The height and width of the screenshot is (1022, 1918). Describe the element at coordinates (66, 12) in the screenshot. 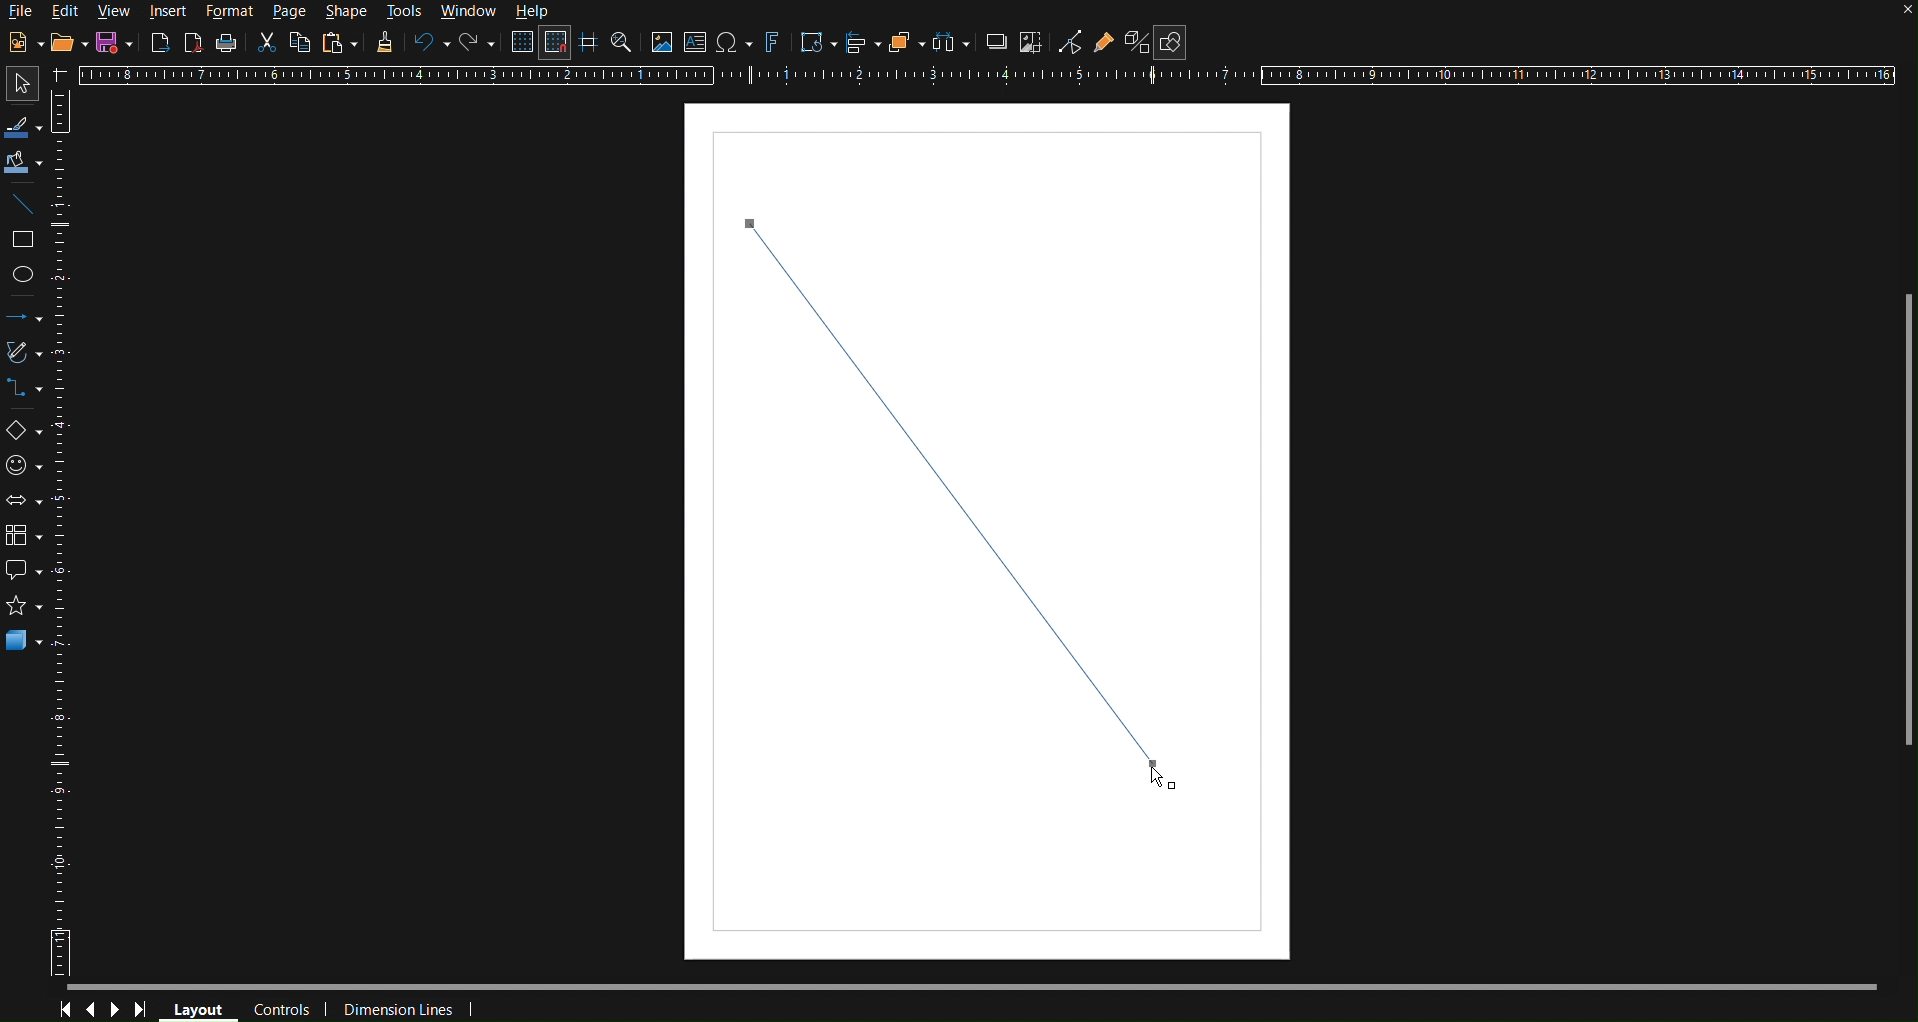

I see `Edit` at that location.